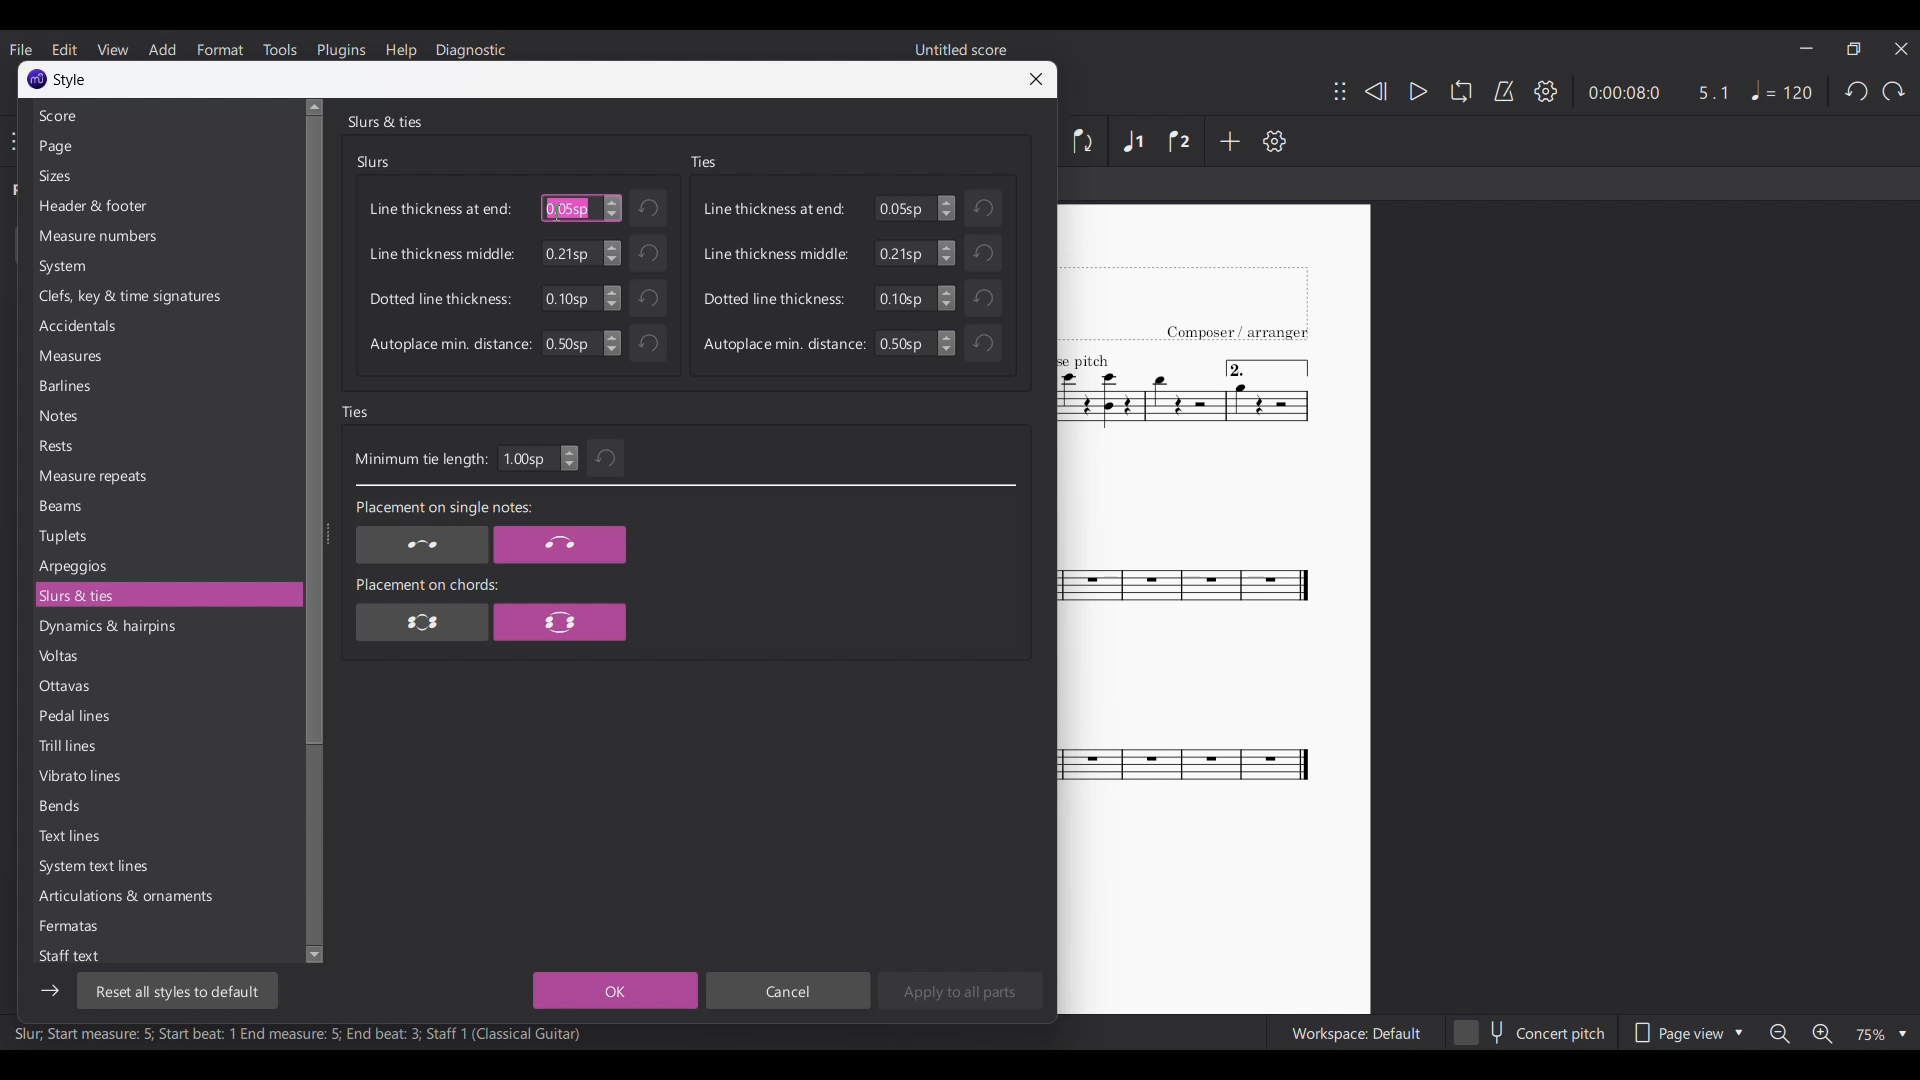  What do you see at coordinates (165, 867) in the screenshot?
I see `System text lines` at bounding box center [165, 867].